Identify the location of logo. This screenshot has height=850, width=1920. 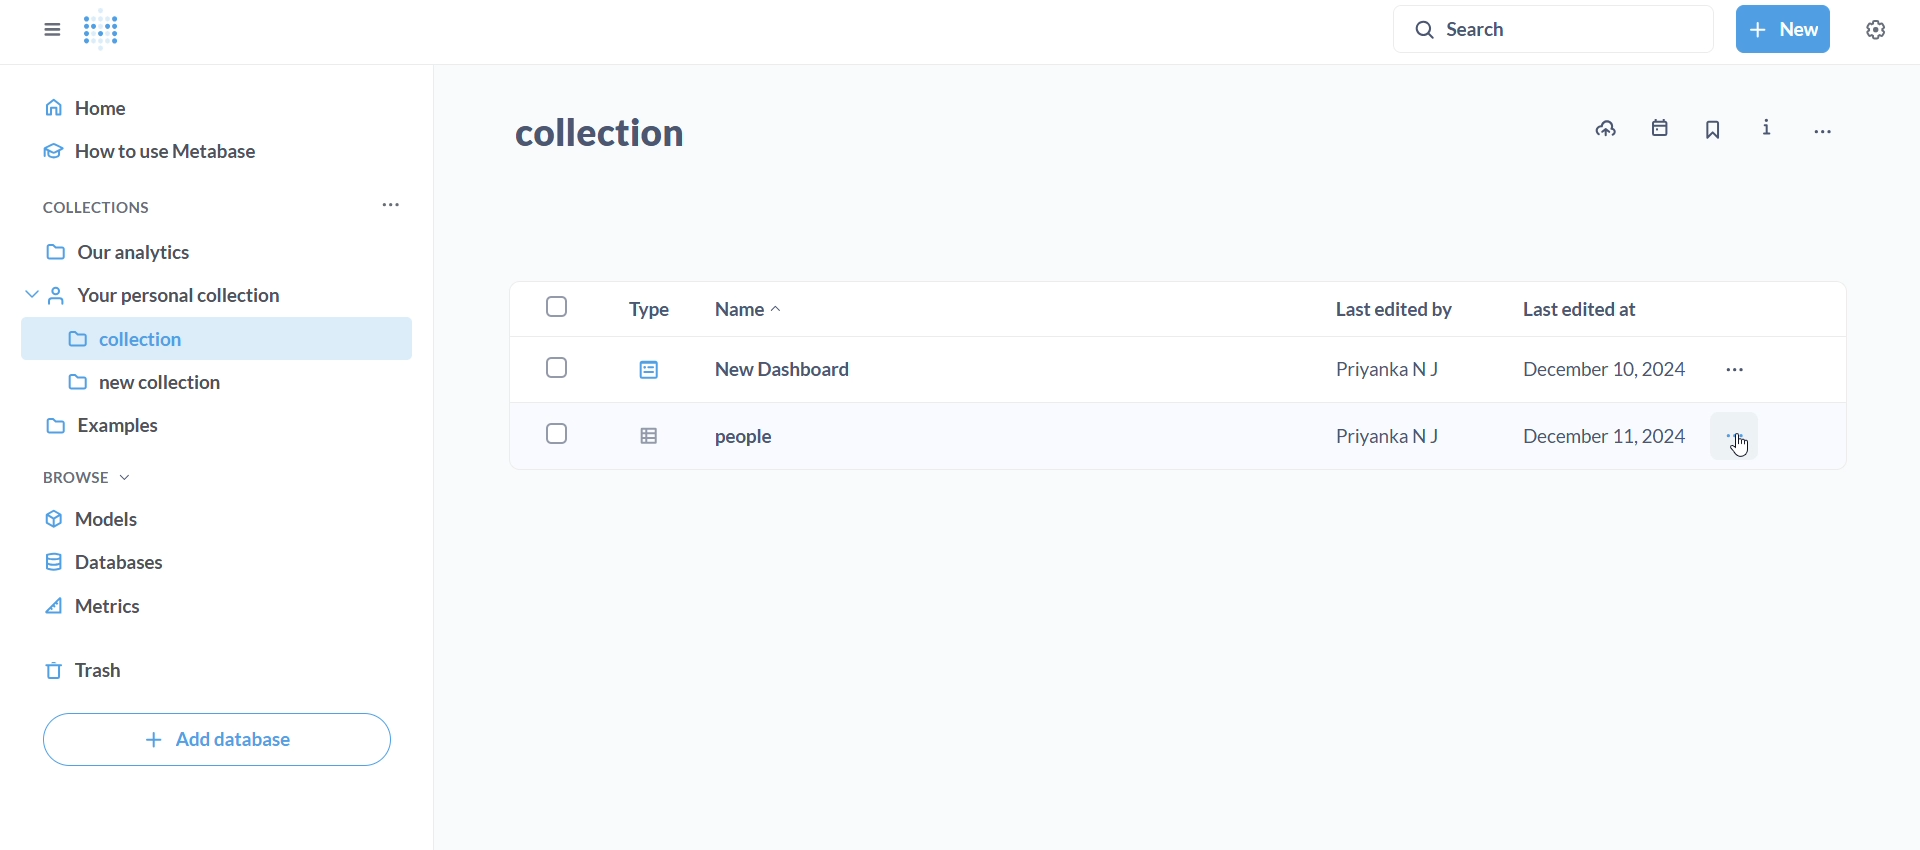
(105, 31).